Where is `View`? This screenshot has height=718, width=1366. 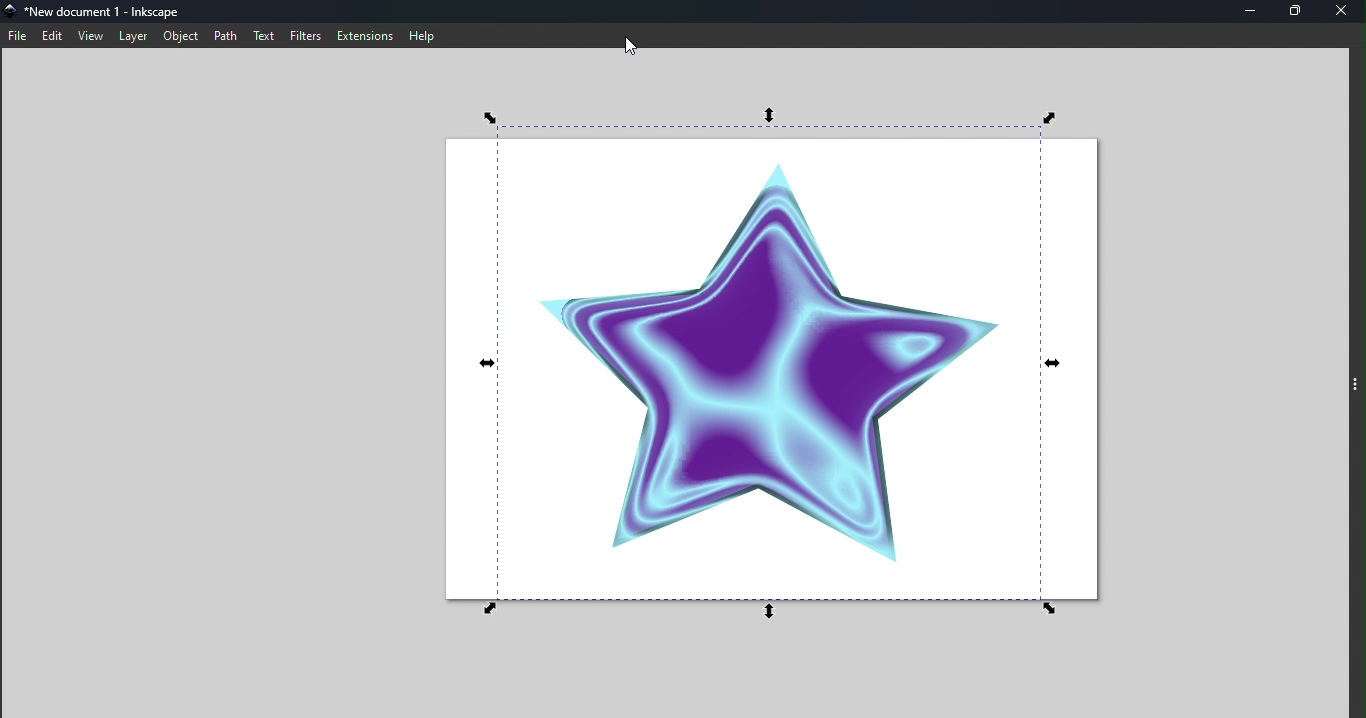 View is located at coordinates (89, 35).